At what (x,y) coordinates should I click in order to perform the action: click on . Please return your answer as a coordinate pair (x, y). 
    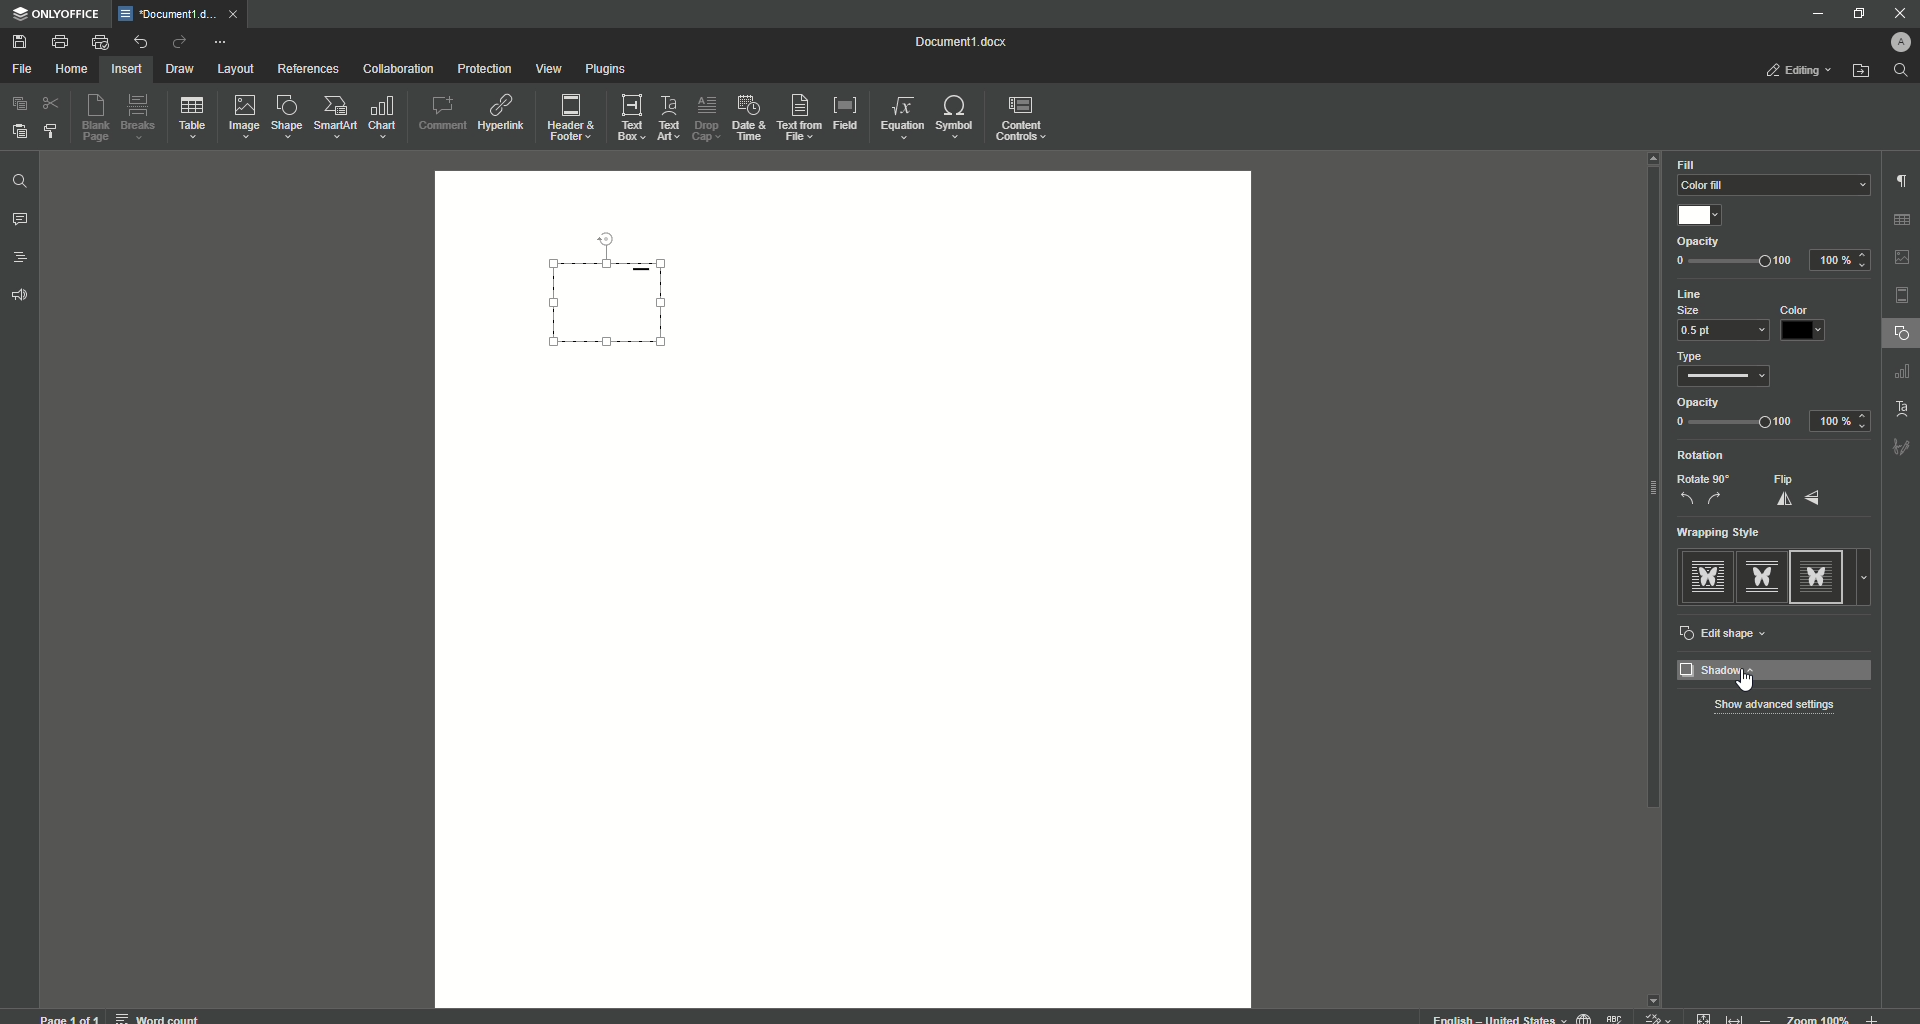
    Looking at the image, I should click on (484, 71).